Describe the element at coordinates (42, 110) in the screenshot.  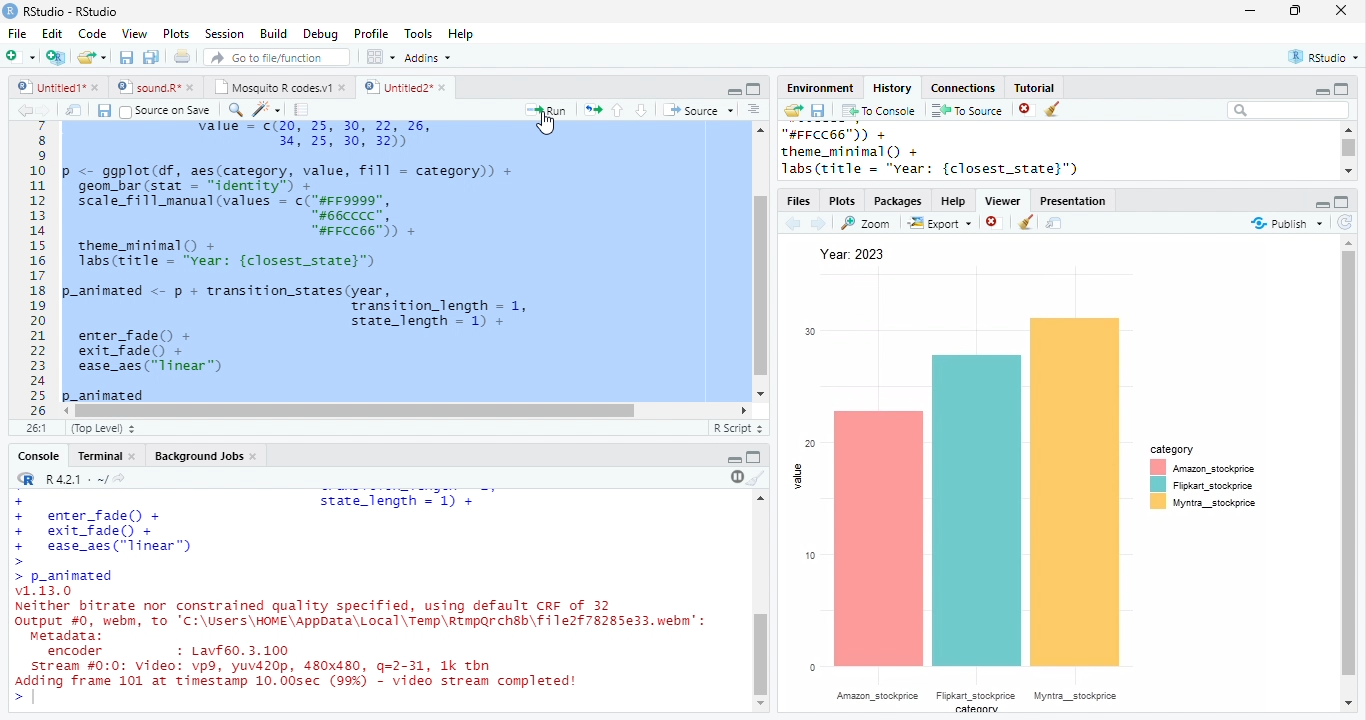
I see `forward` at that location.